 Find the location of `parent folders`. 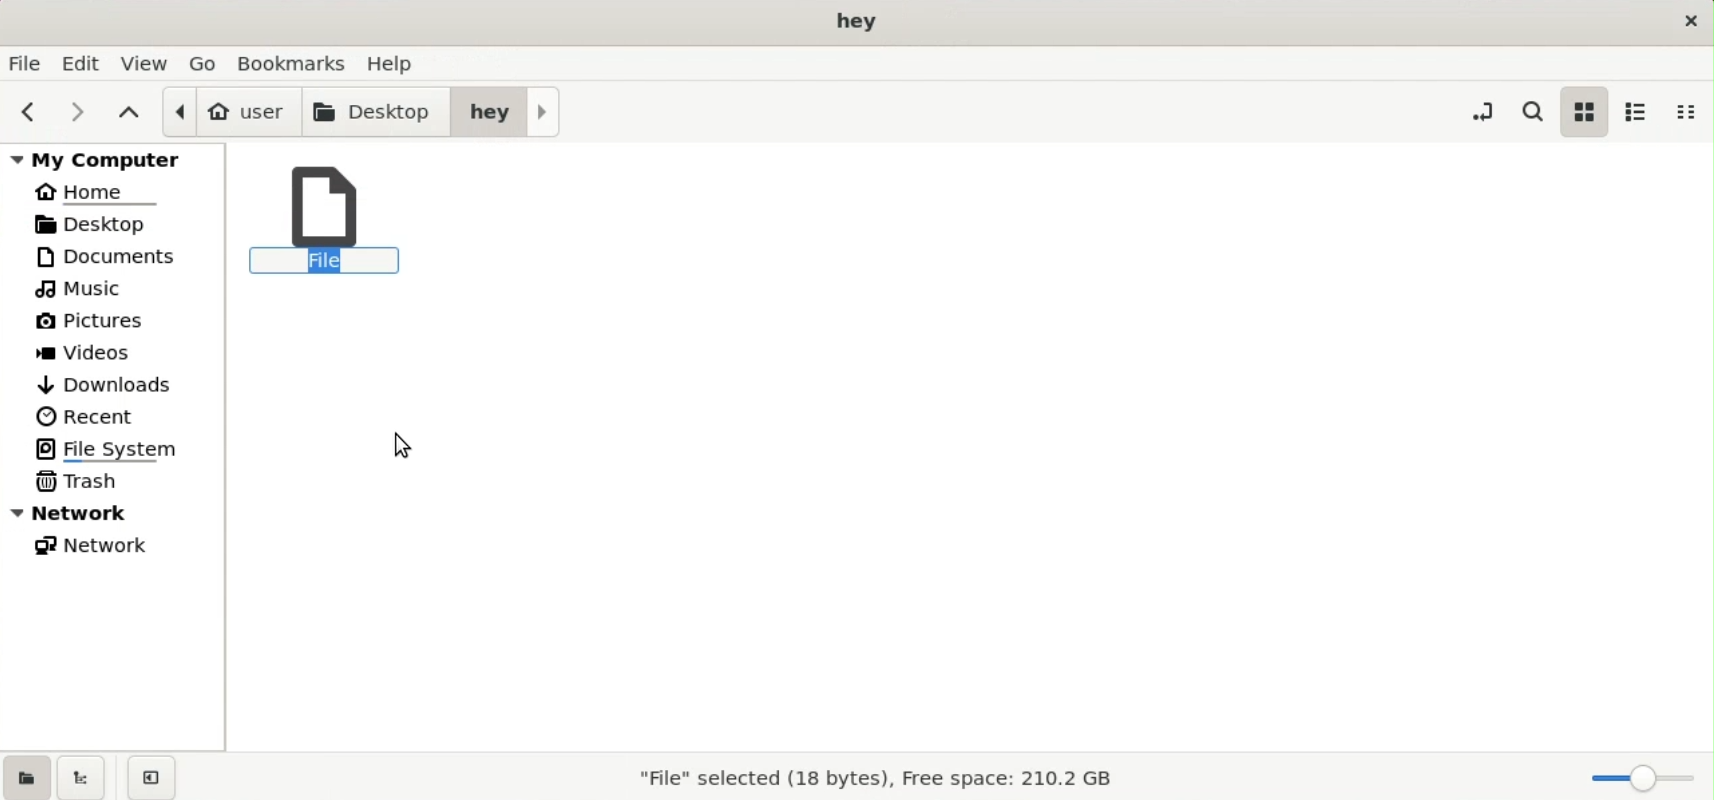

parent folders is located at coordinates (128, 111).